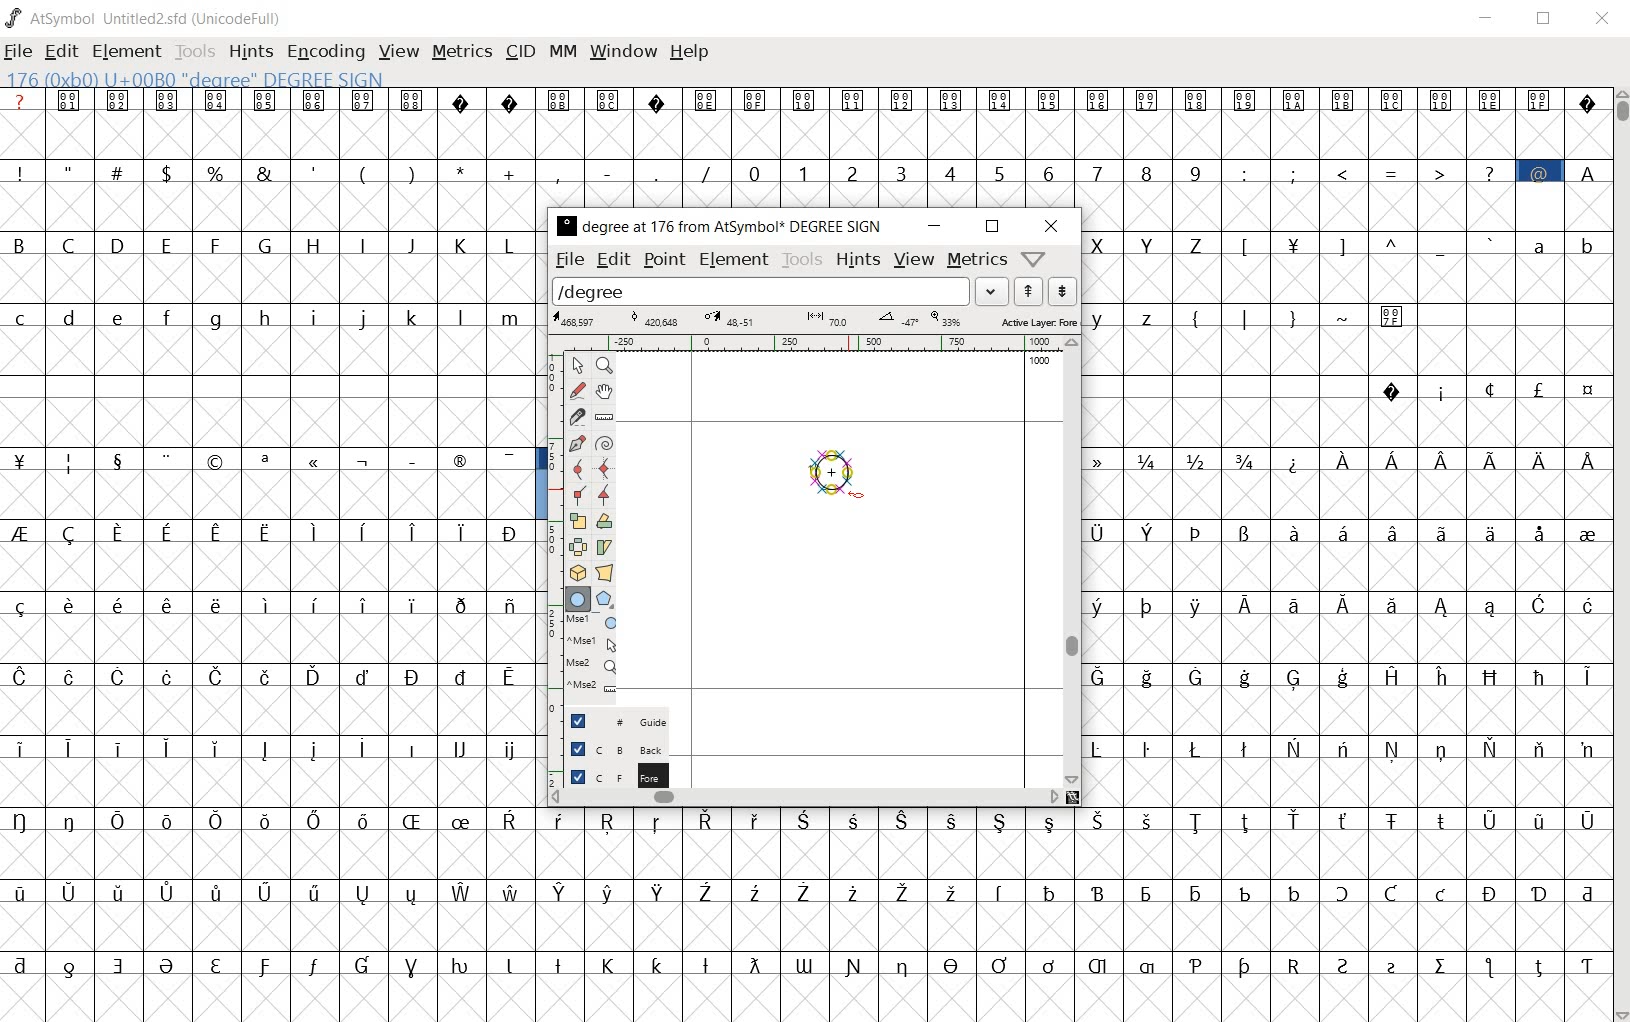  Describe the element at coordinates (1033, 258) in the screenshot. I see `help/window` at that location.